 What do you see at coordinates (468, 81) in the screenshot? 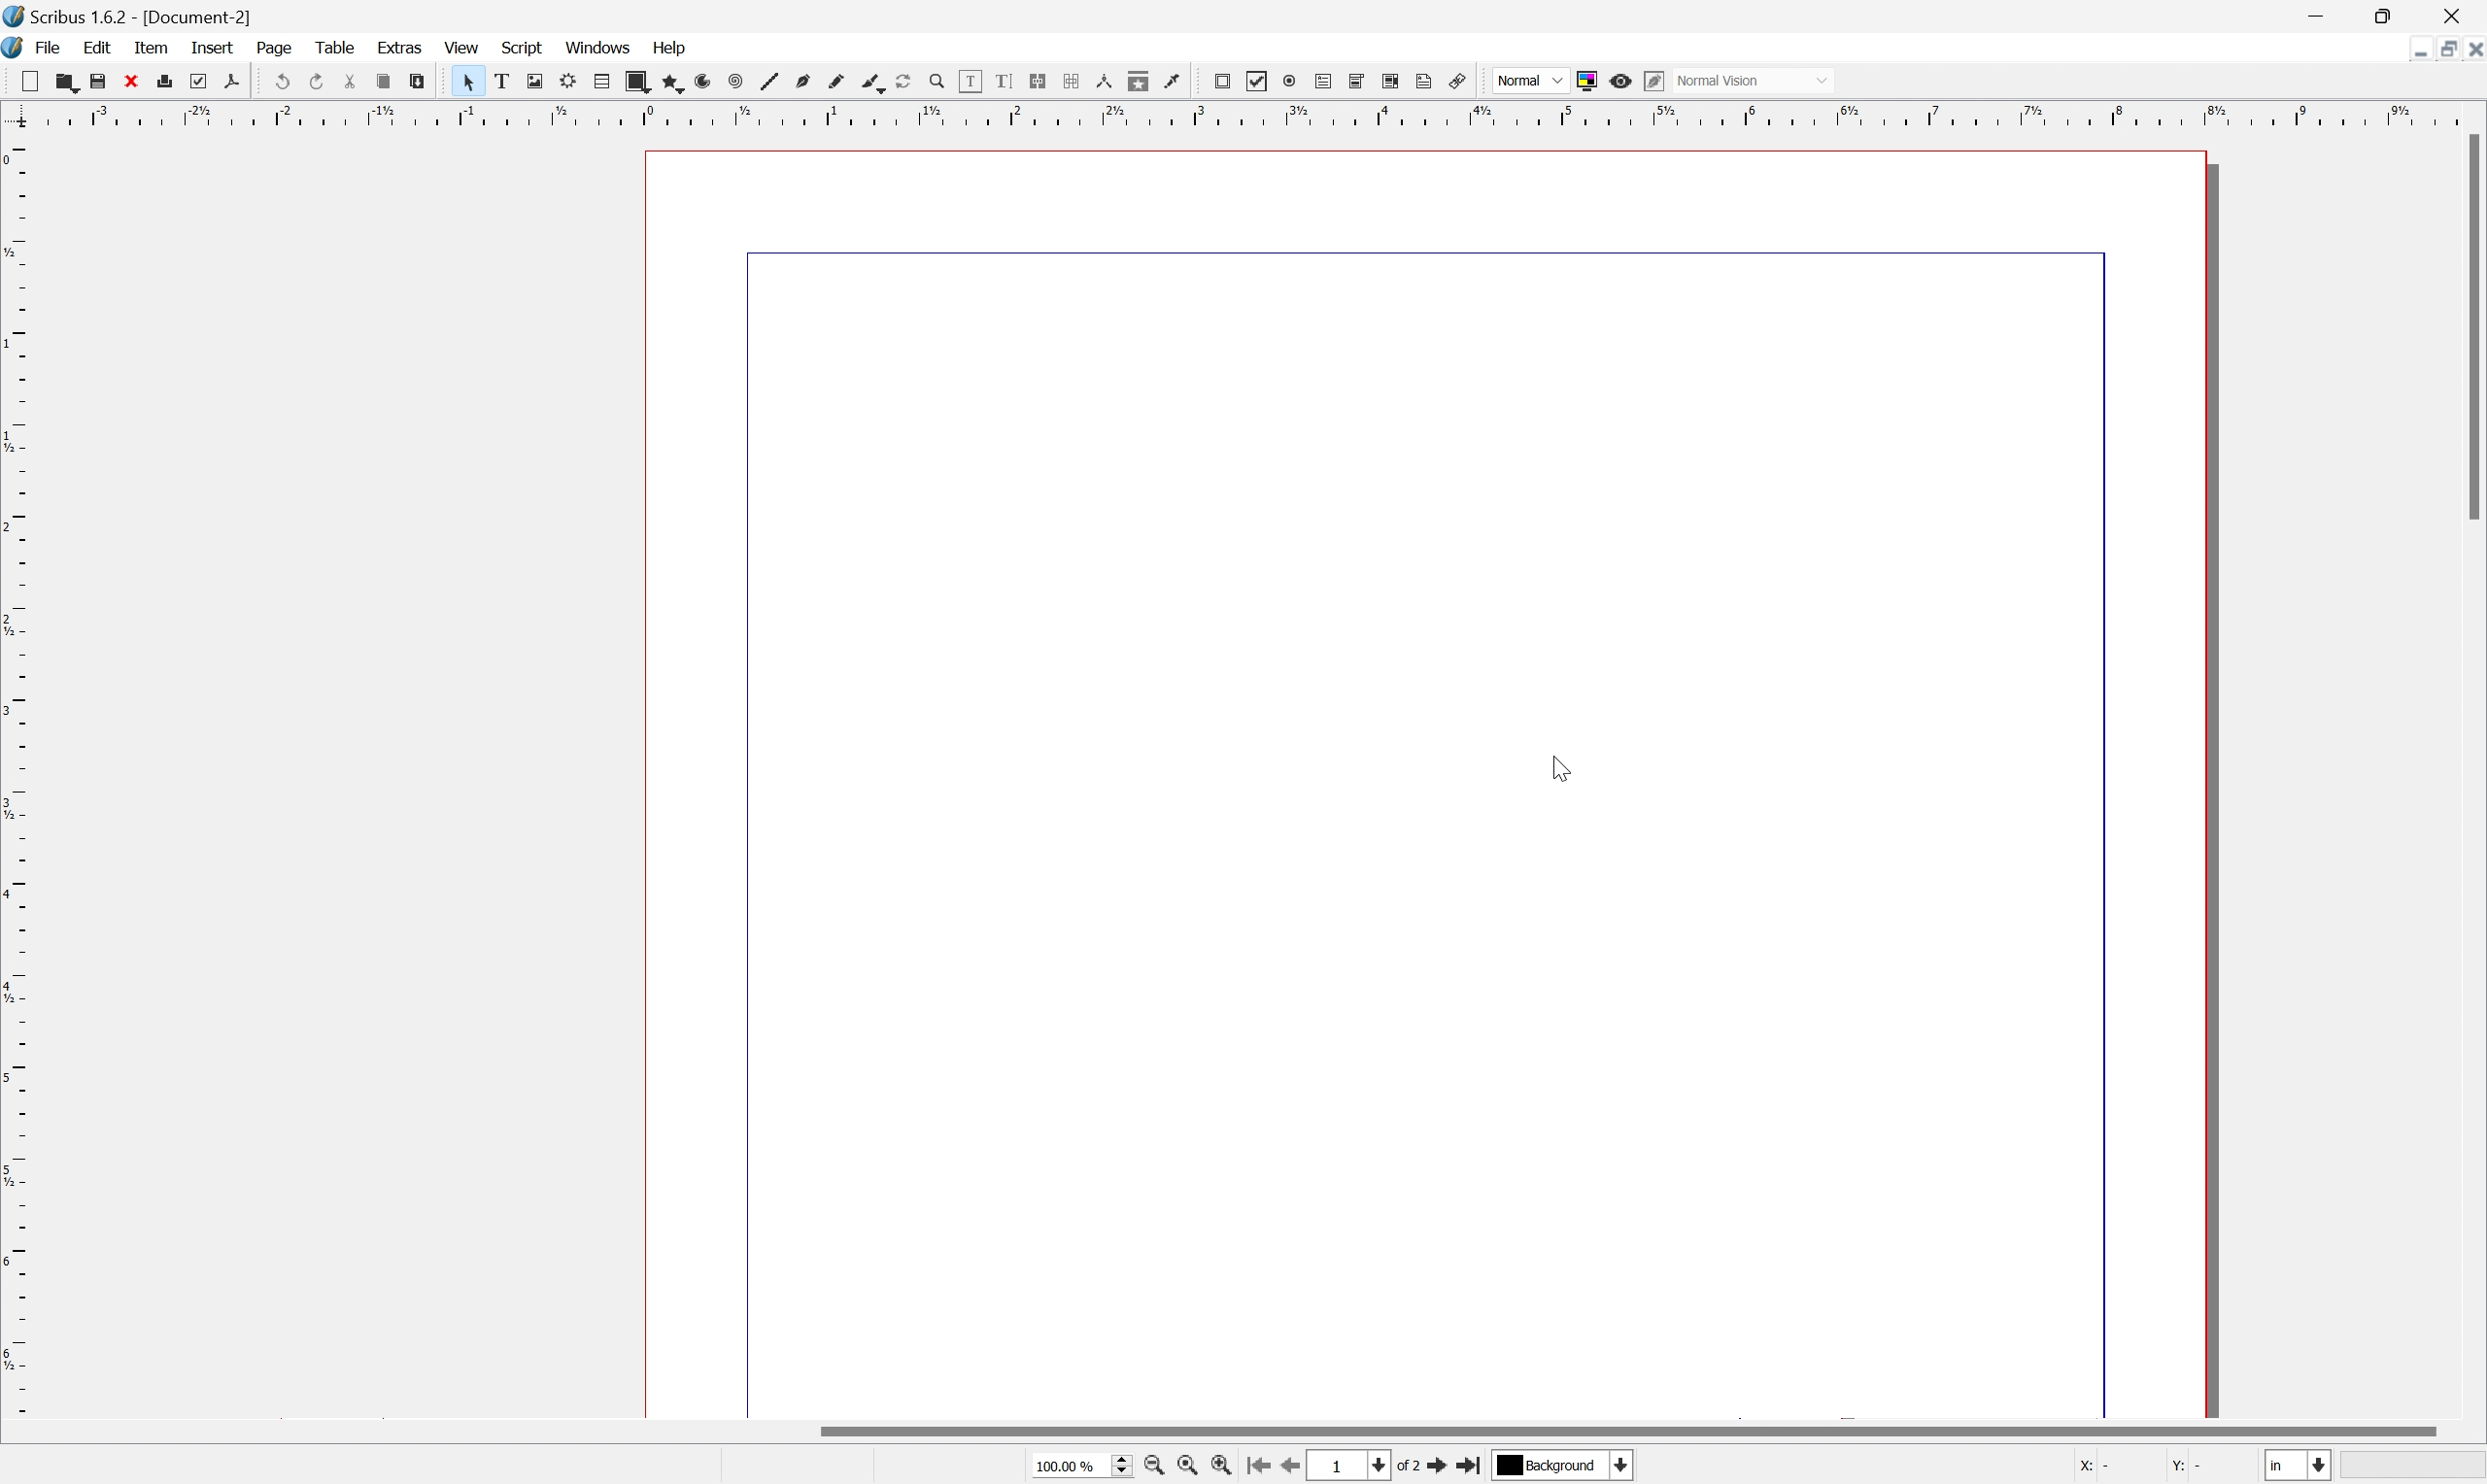
I see `Select item` at bounding box center [468, 81].